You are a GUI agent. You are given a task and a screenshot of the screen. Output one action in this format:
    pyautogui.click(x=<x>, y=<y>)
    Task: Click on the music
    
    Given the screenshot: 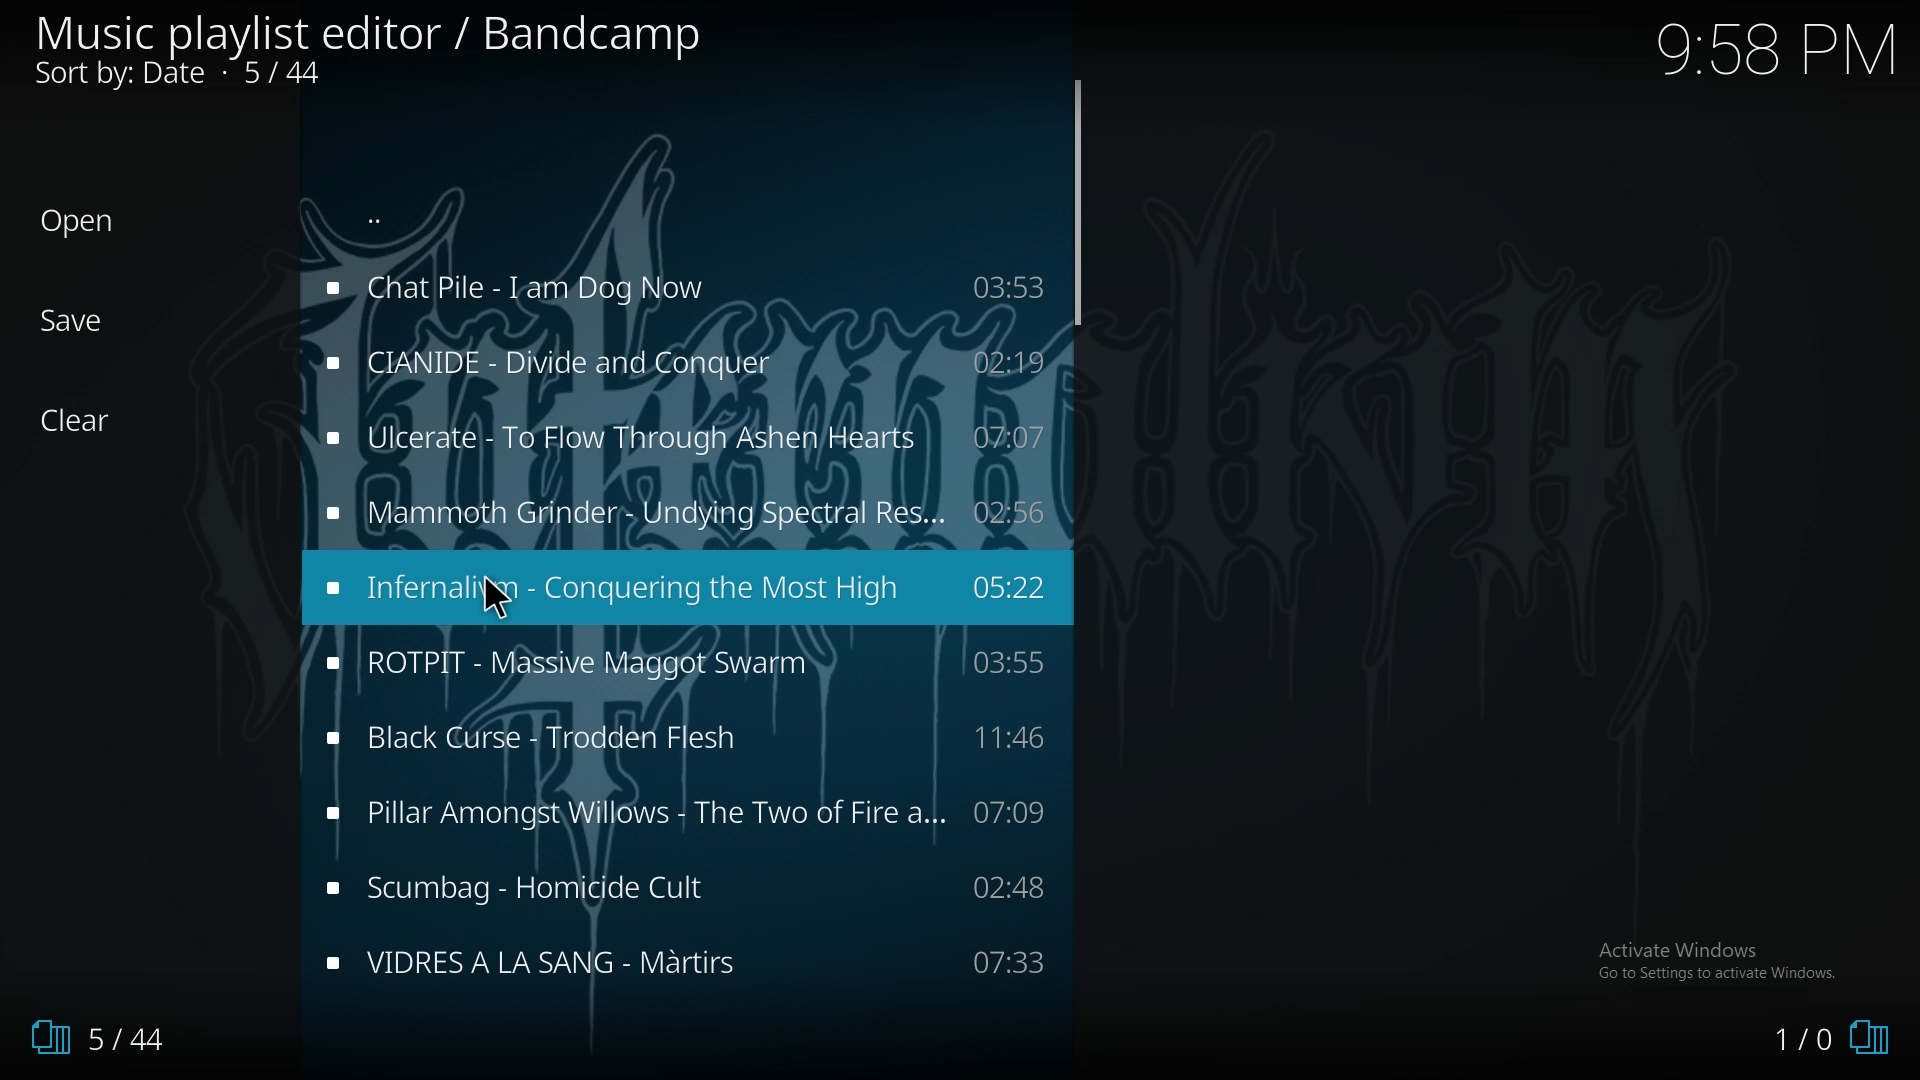 What is the action you would take?
    pyautogui.click(x=678, y=513)
    